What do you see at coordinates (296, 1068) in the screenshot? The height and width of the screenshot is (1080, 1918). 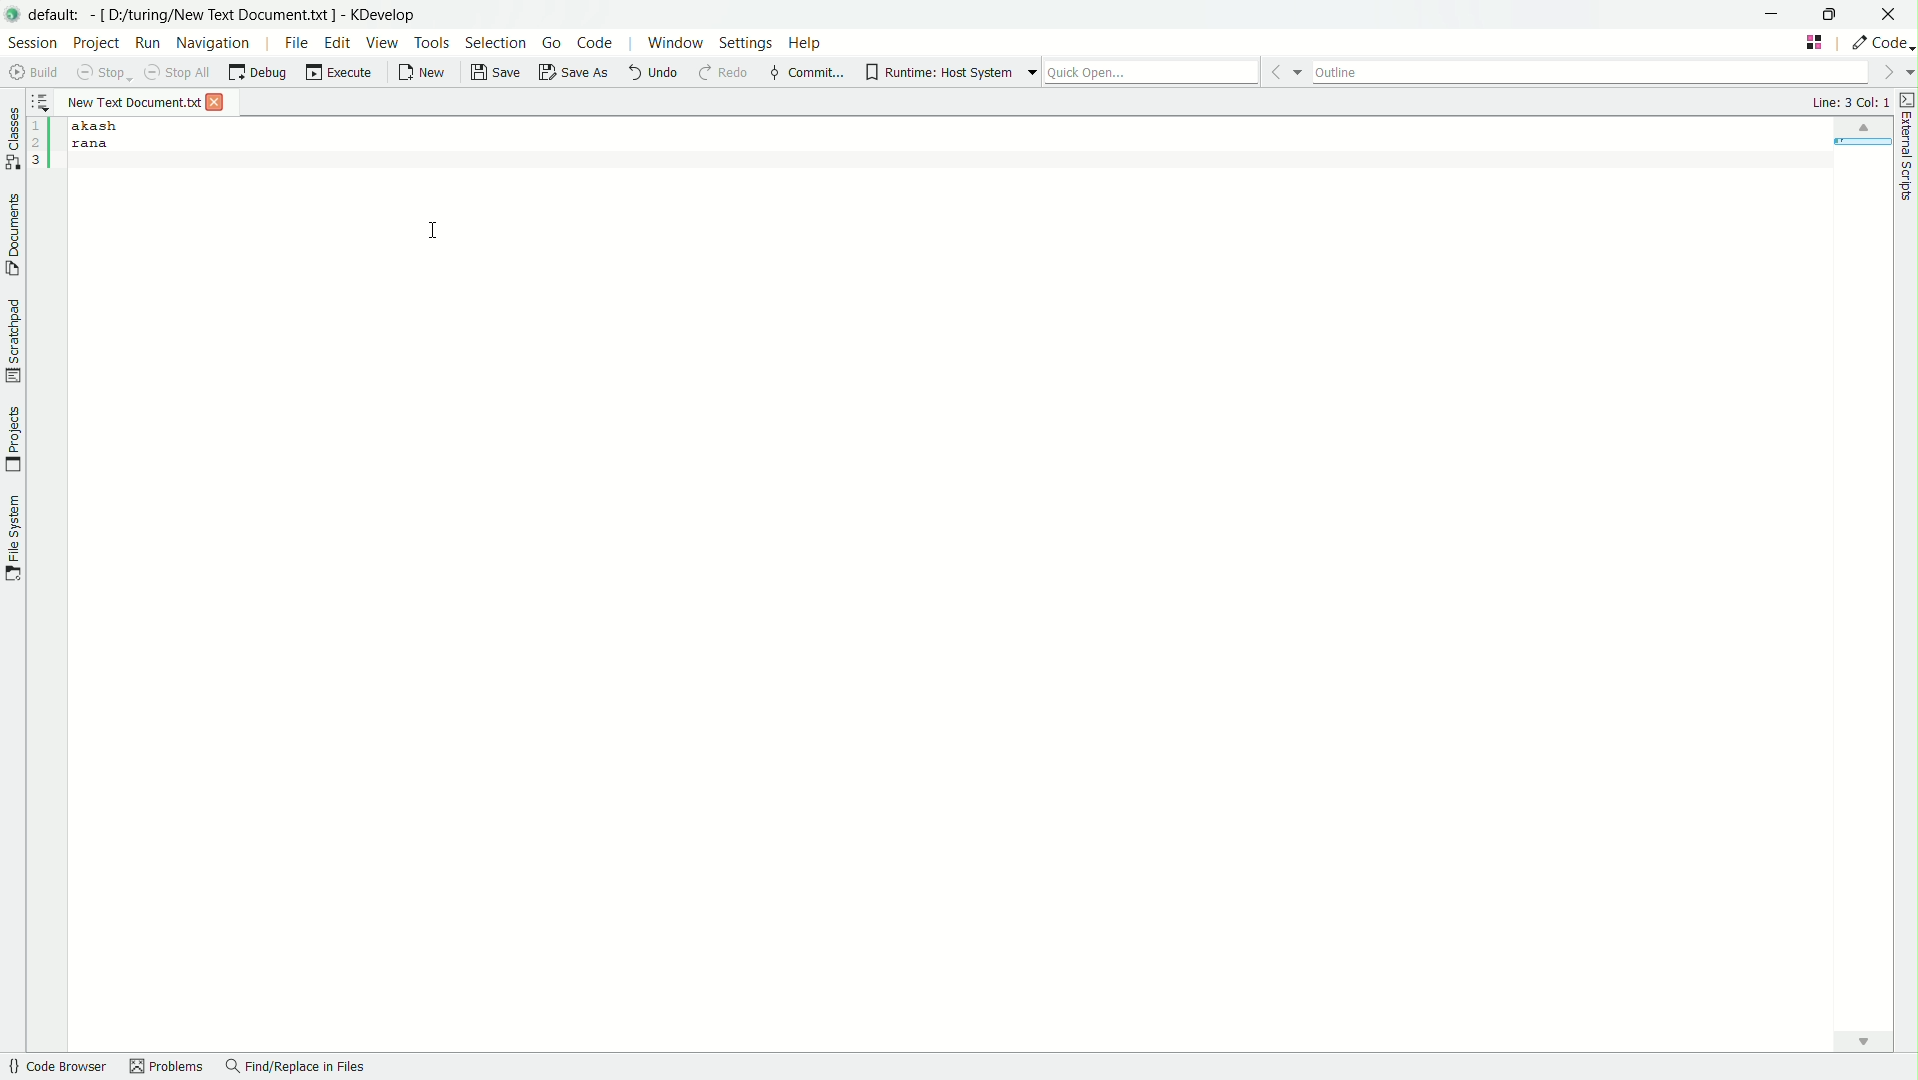 I see `find/replace files` at bounding box center [296, 1068].